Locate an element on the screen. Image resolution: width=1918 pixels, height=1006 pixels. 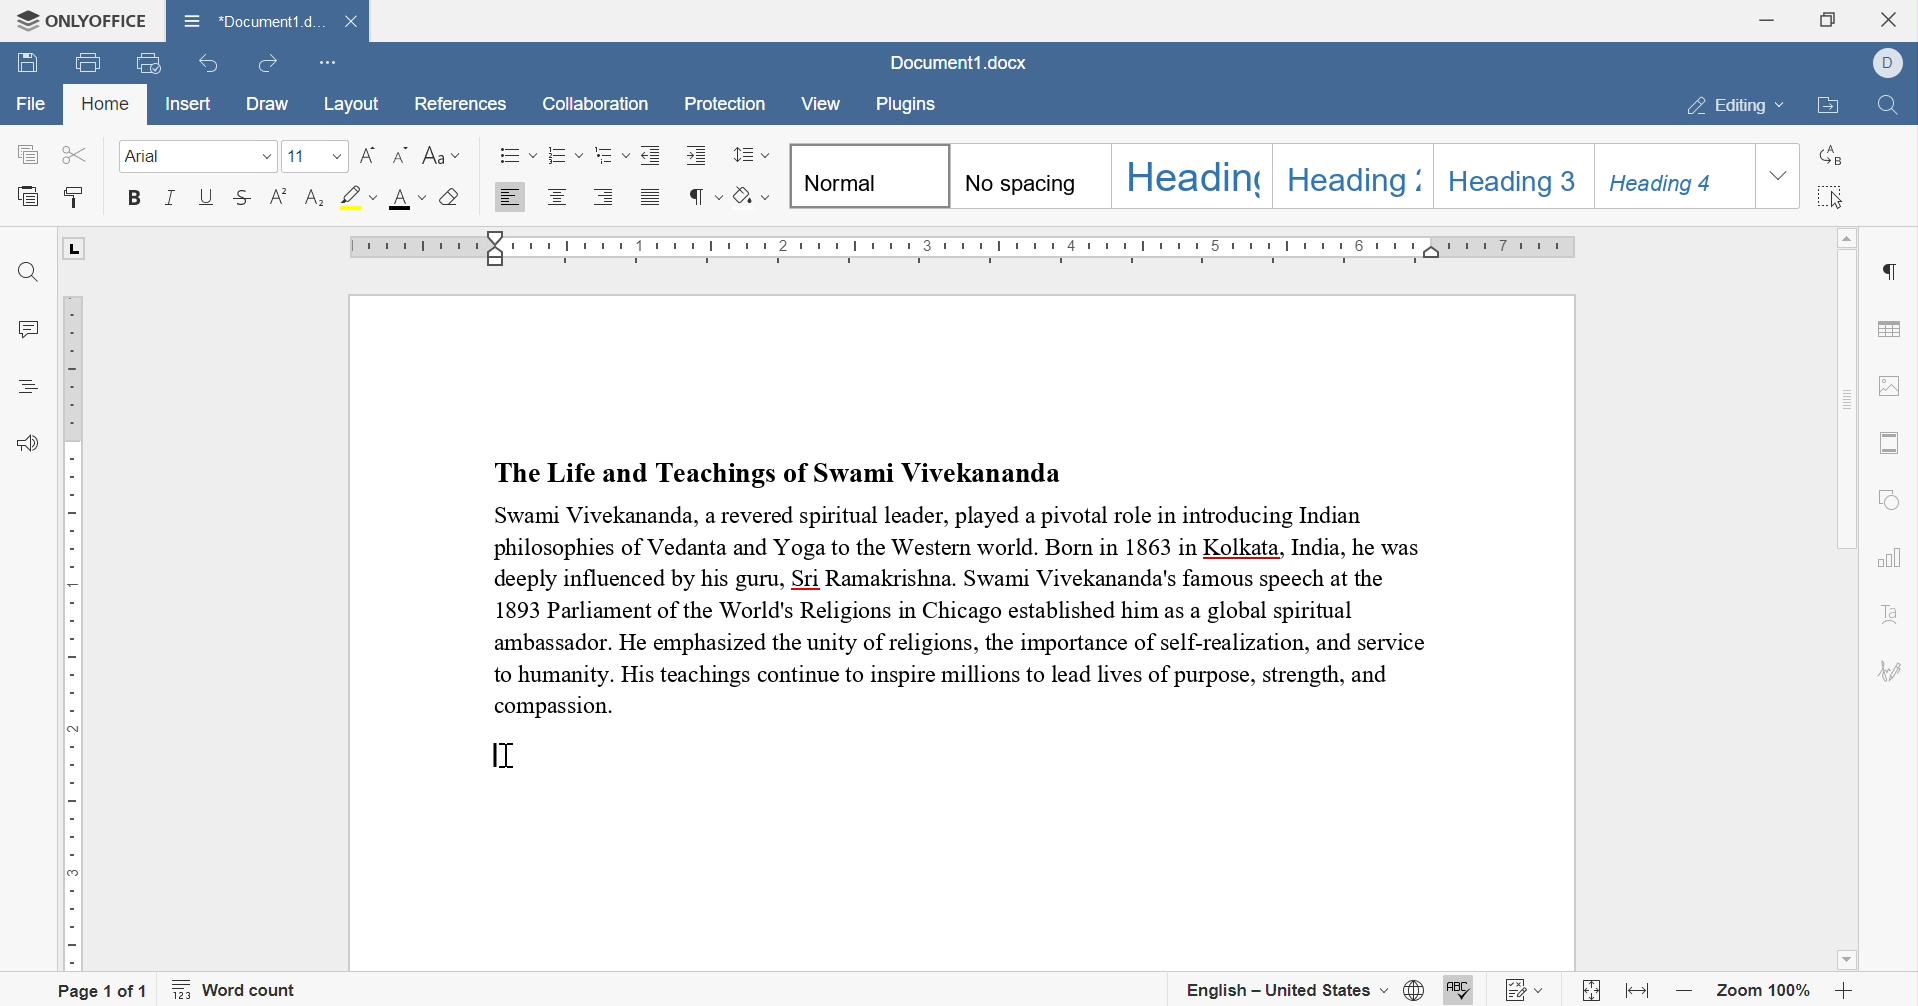
dell is located at coordinates (1891, 60).